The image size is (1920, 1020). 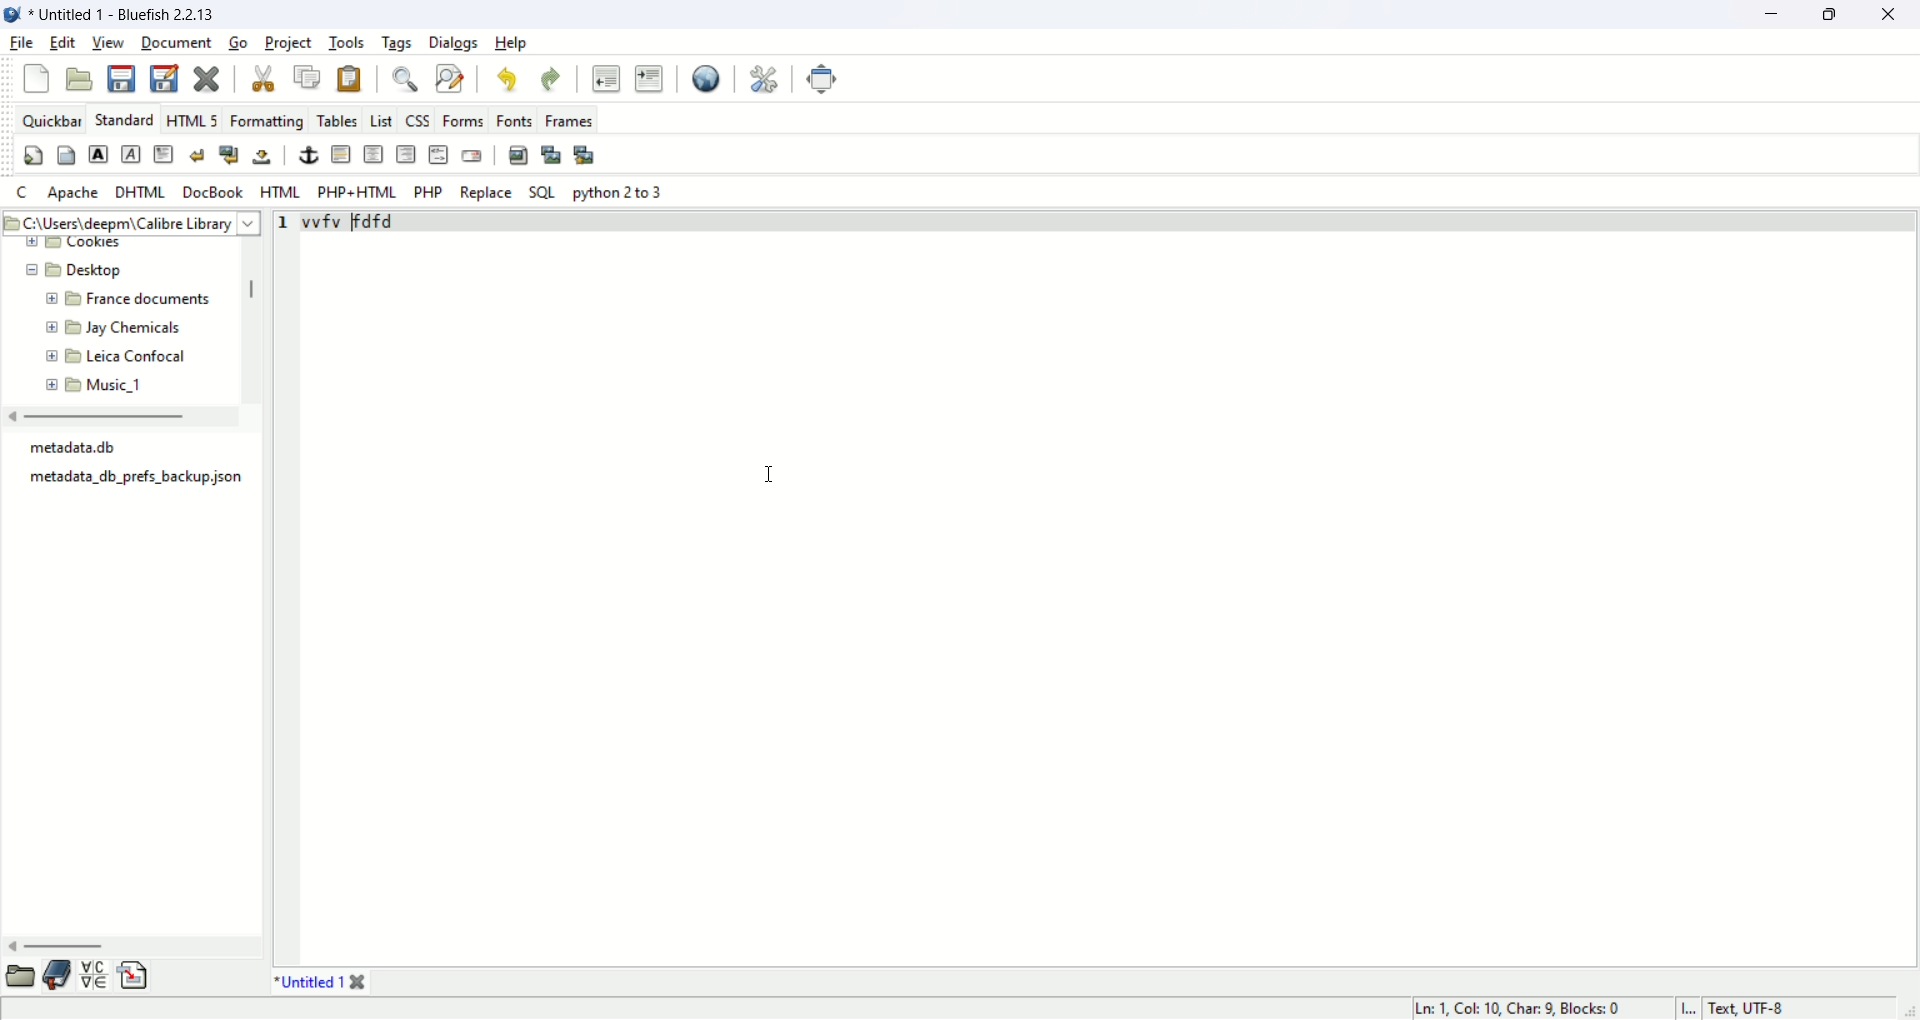 I want to click on redo, so click(x=552, y=80).